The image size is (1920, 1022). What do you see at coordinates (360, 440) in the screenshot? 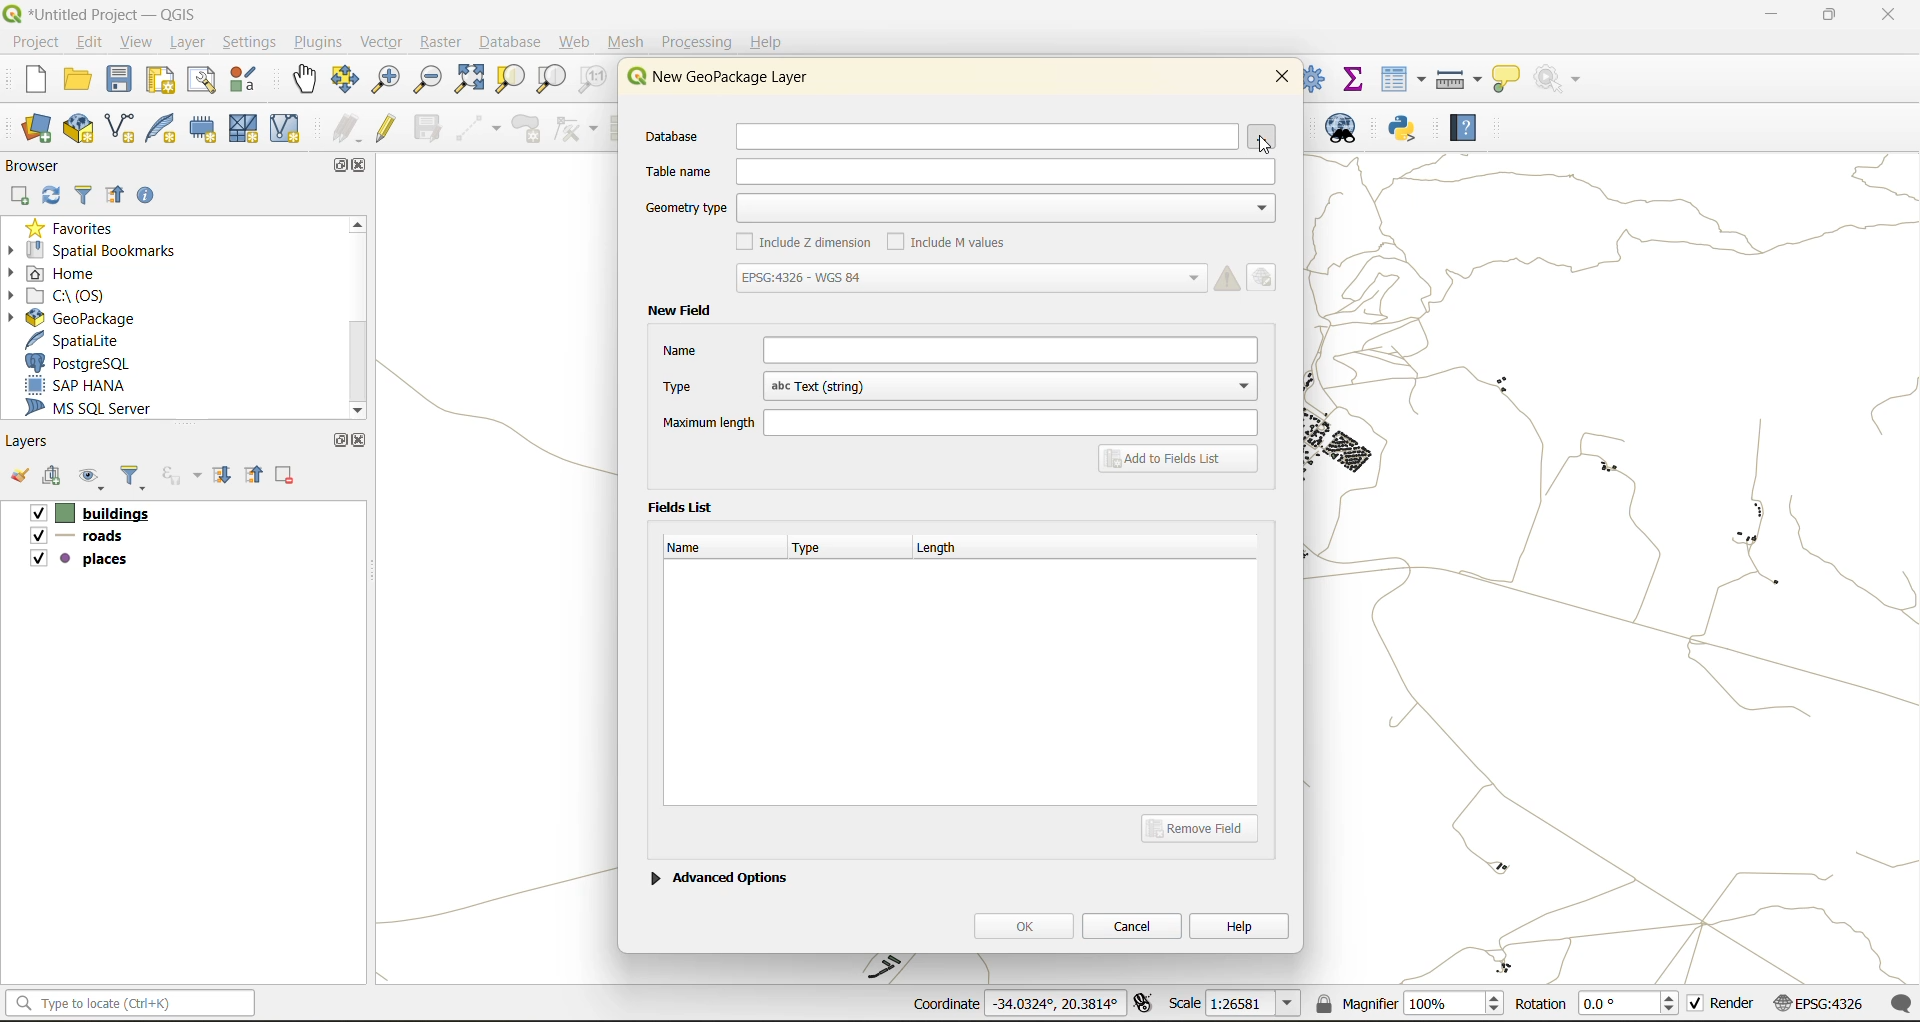
I see `close` at bounding box center [360, 440].